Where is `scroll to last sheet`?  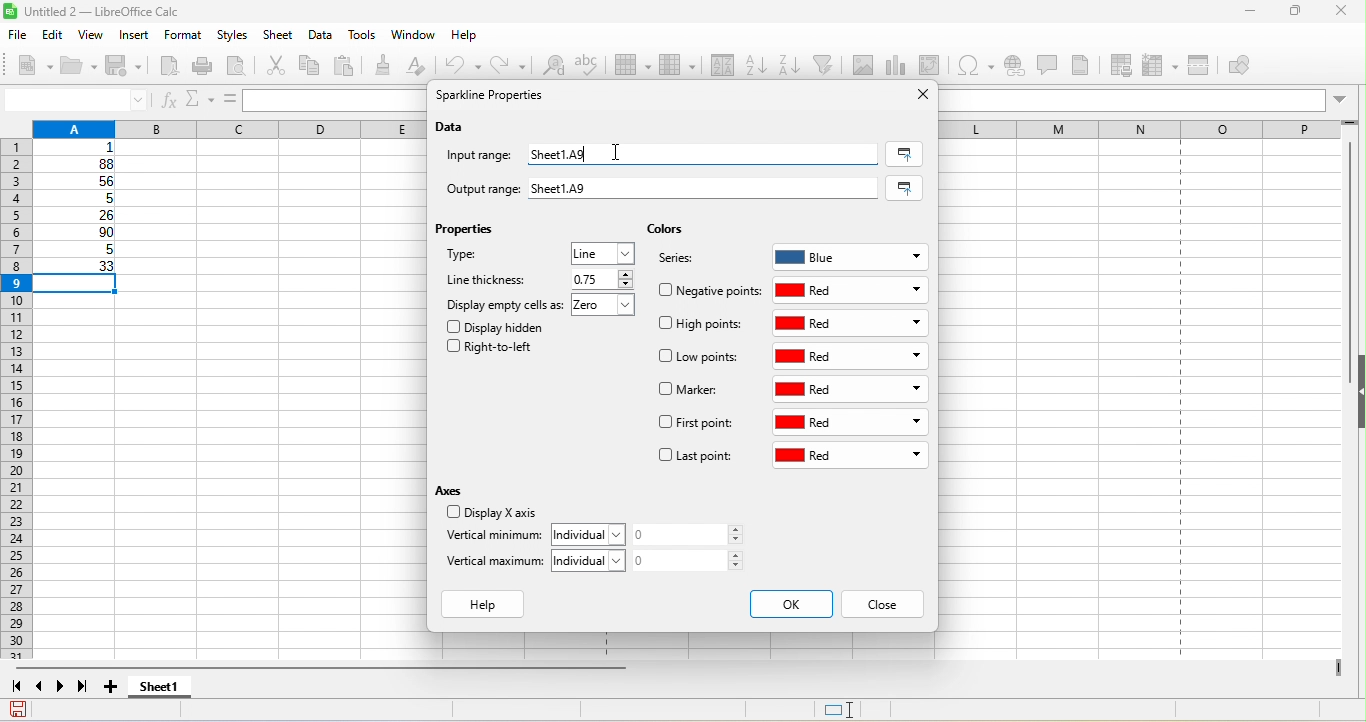
scroll to last sheet is located at coordinates (88, 689).